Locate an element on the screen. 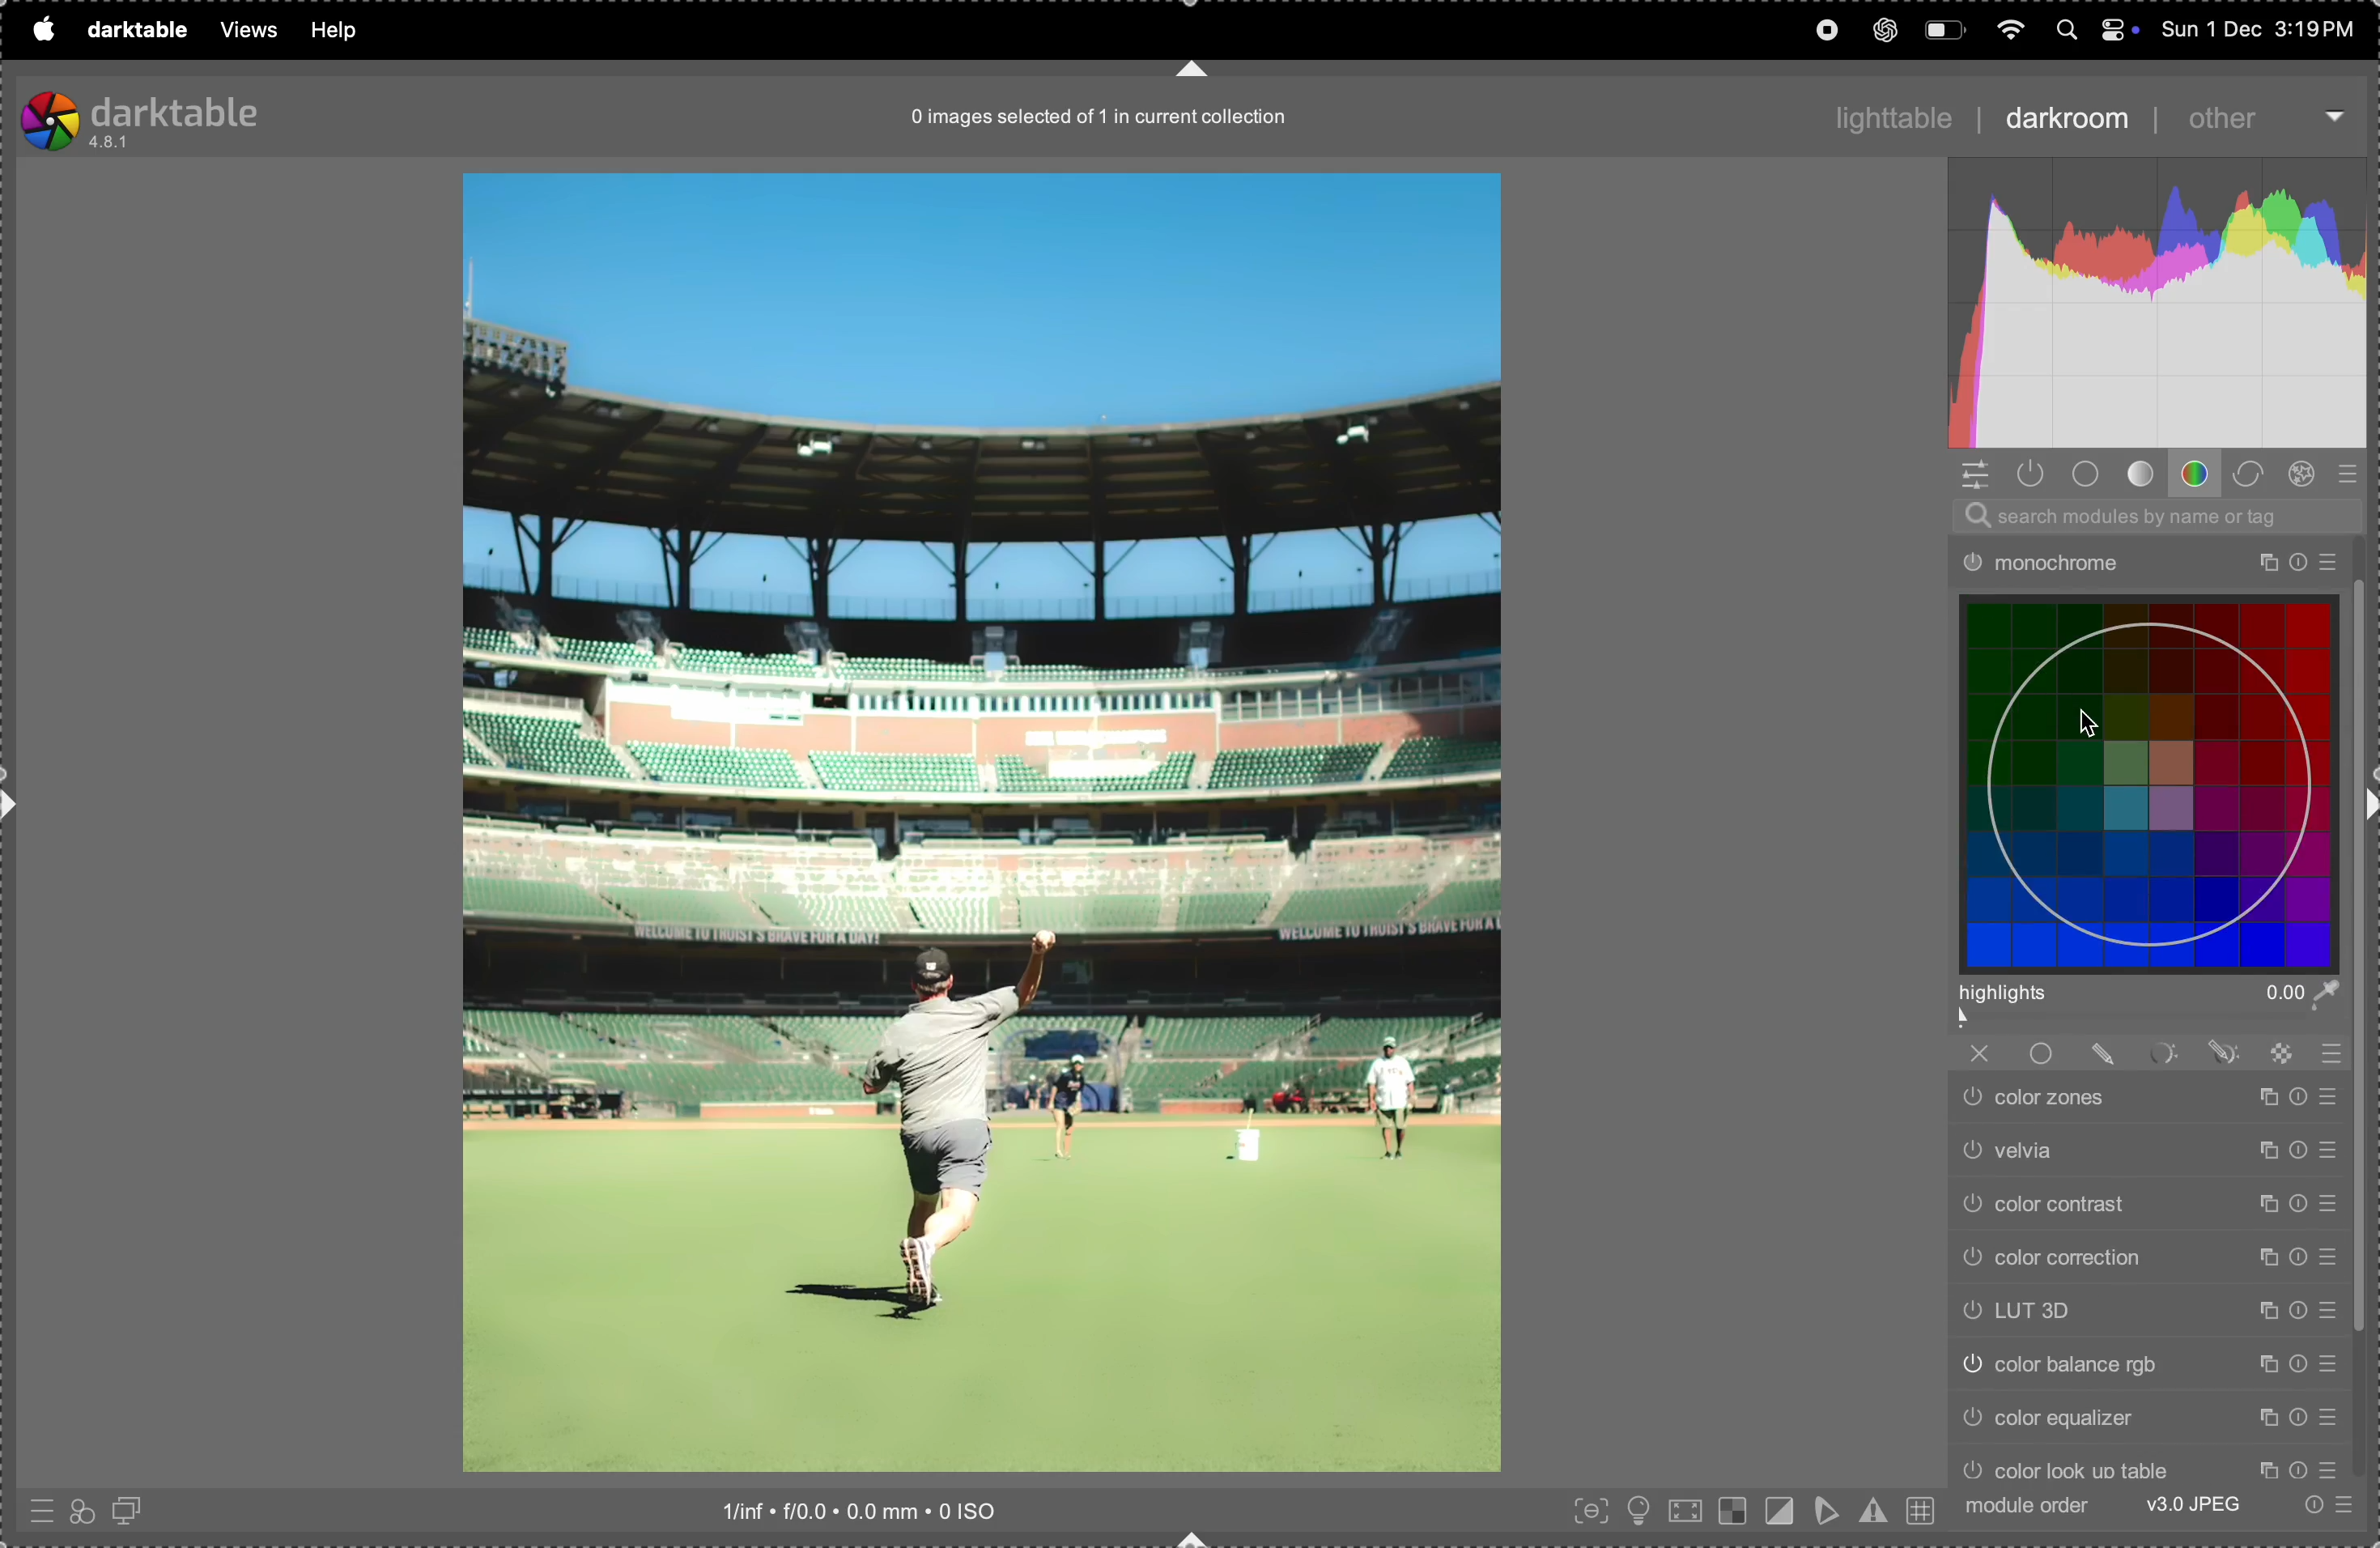 The image size is (2380, 1548). wifi is located at coordinates (2012, 31).